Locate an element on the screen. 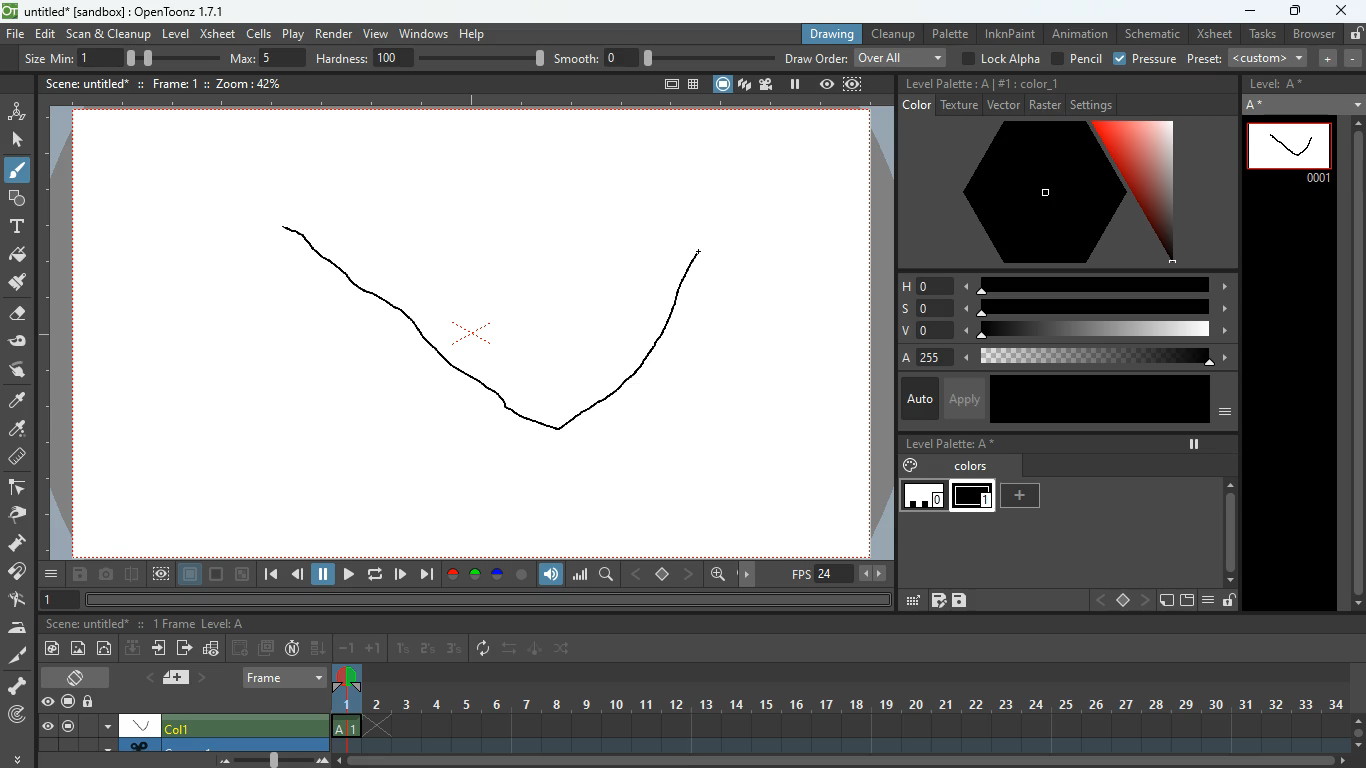 Image resolution: width=1366 pixels, height=768 pixels. edit is located at coordinates (910, 601).